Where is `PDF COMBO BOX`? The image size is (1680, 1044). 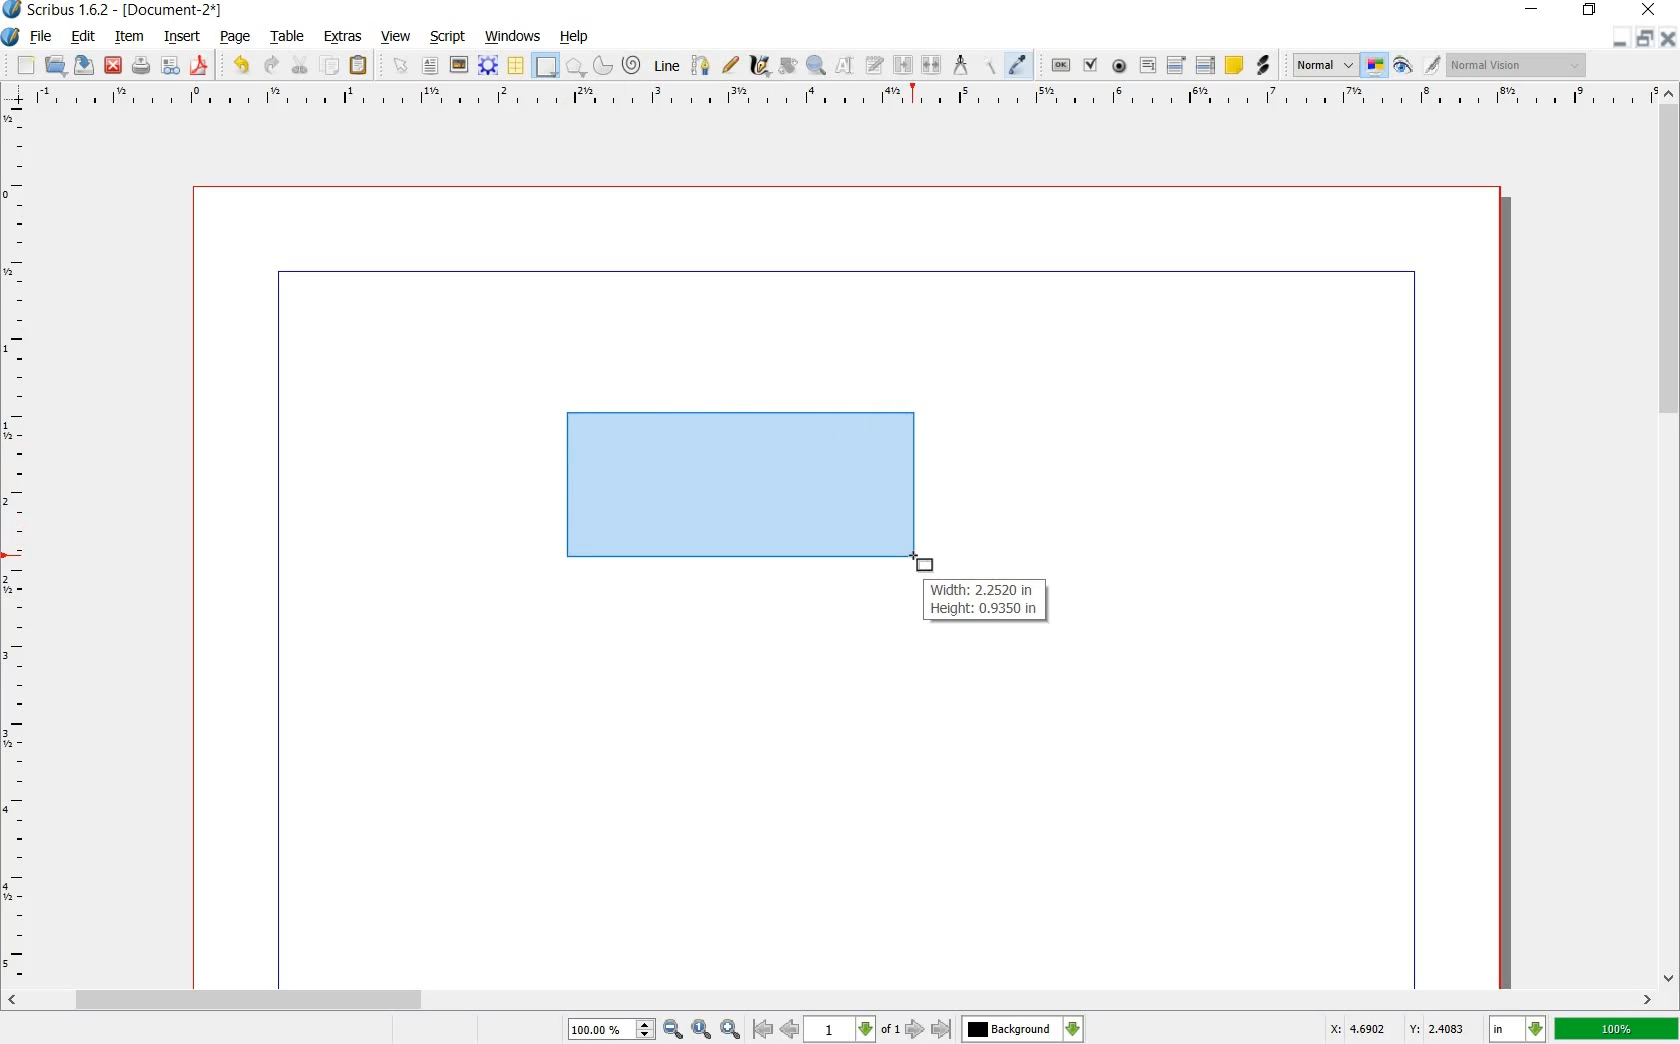 PDF COMBO BOX is located at coordinates (1175, 64).